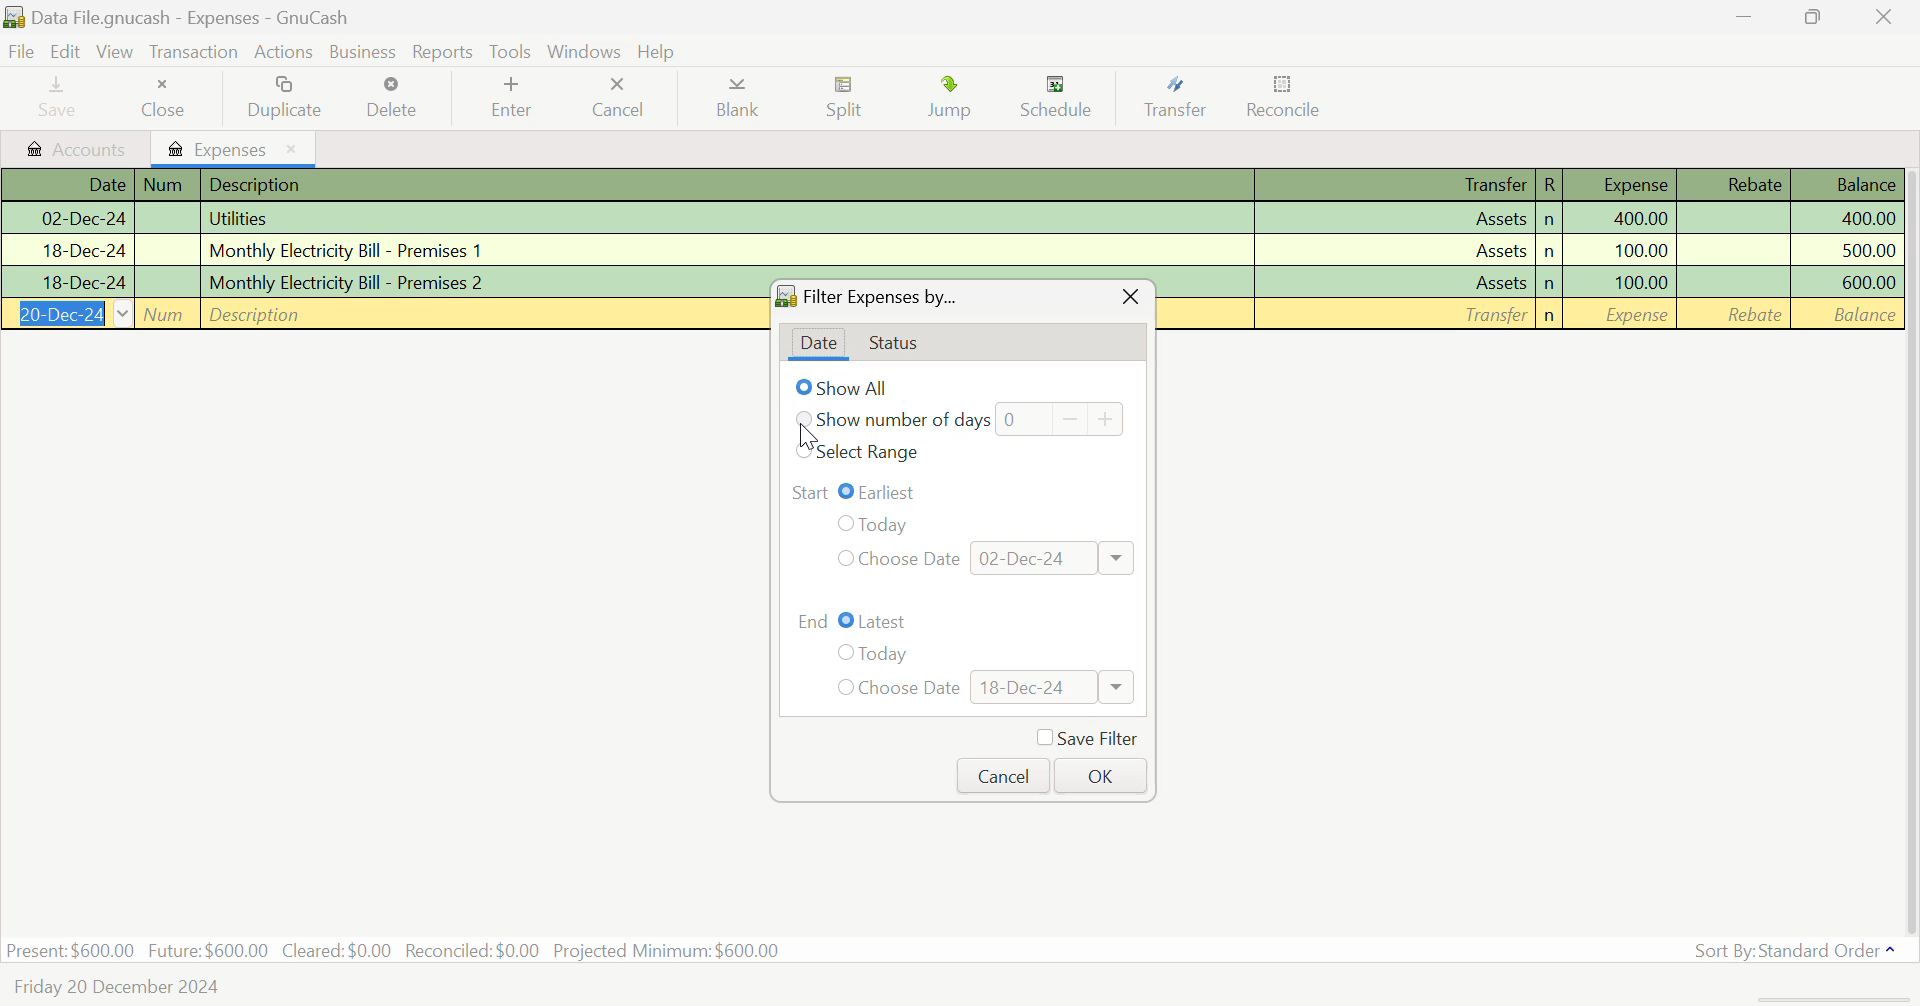 Image resolution: width=1920 pixels, height=1006 pixels. What do you see at coordinates (1394, 249) in the screenshot?
I see `Assets` at bounding box center [1394, 249].